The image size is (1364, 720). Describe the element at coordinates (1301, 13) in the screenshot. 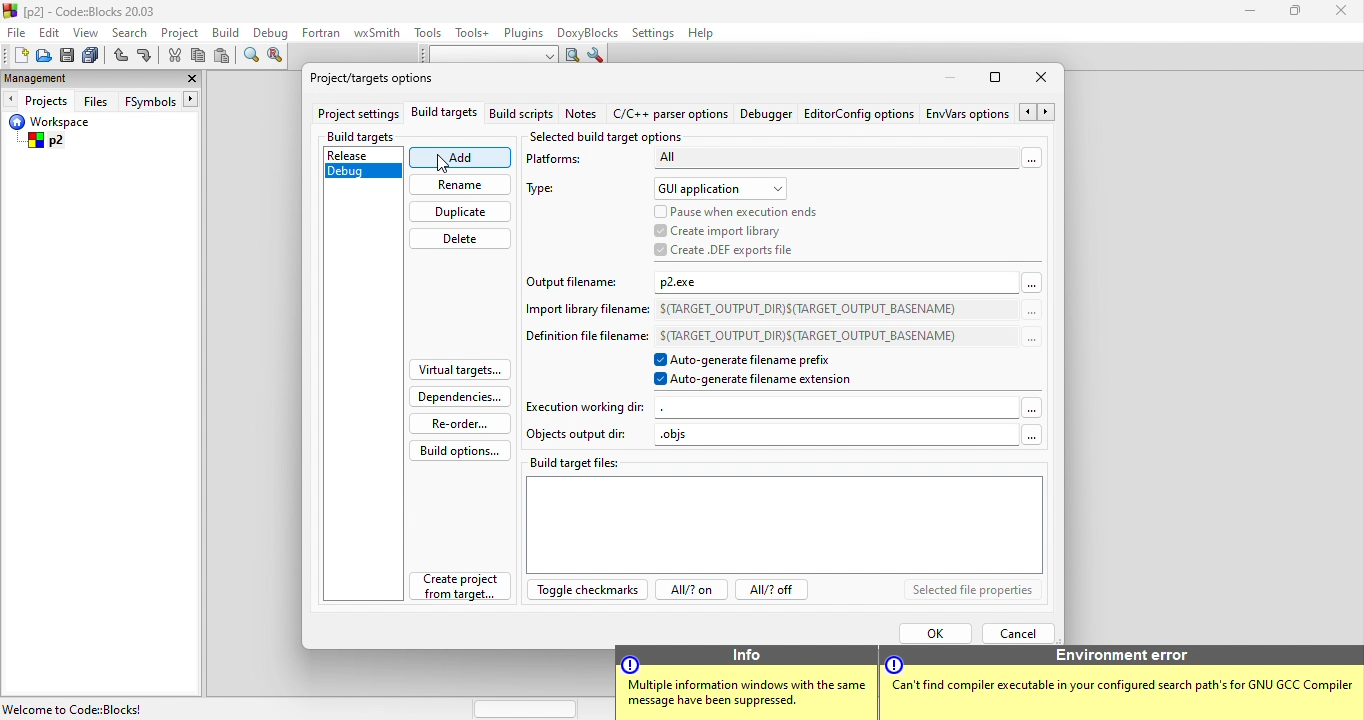

I see `maximize` at that location.